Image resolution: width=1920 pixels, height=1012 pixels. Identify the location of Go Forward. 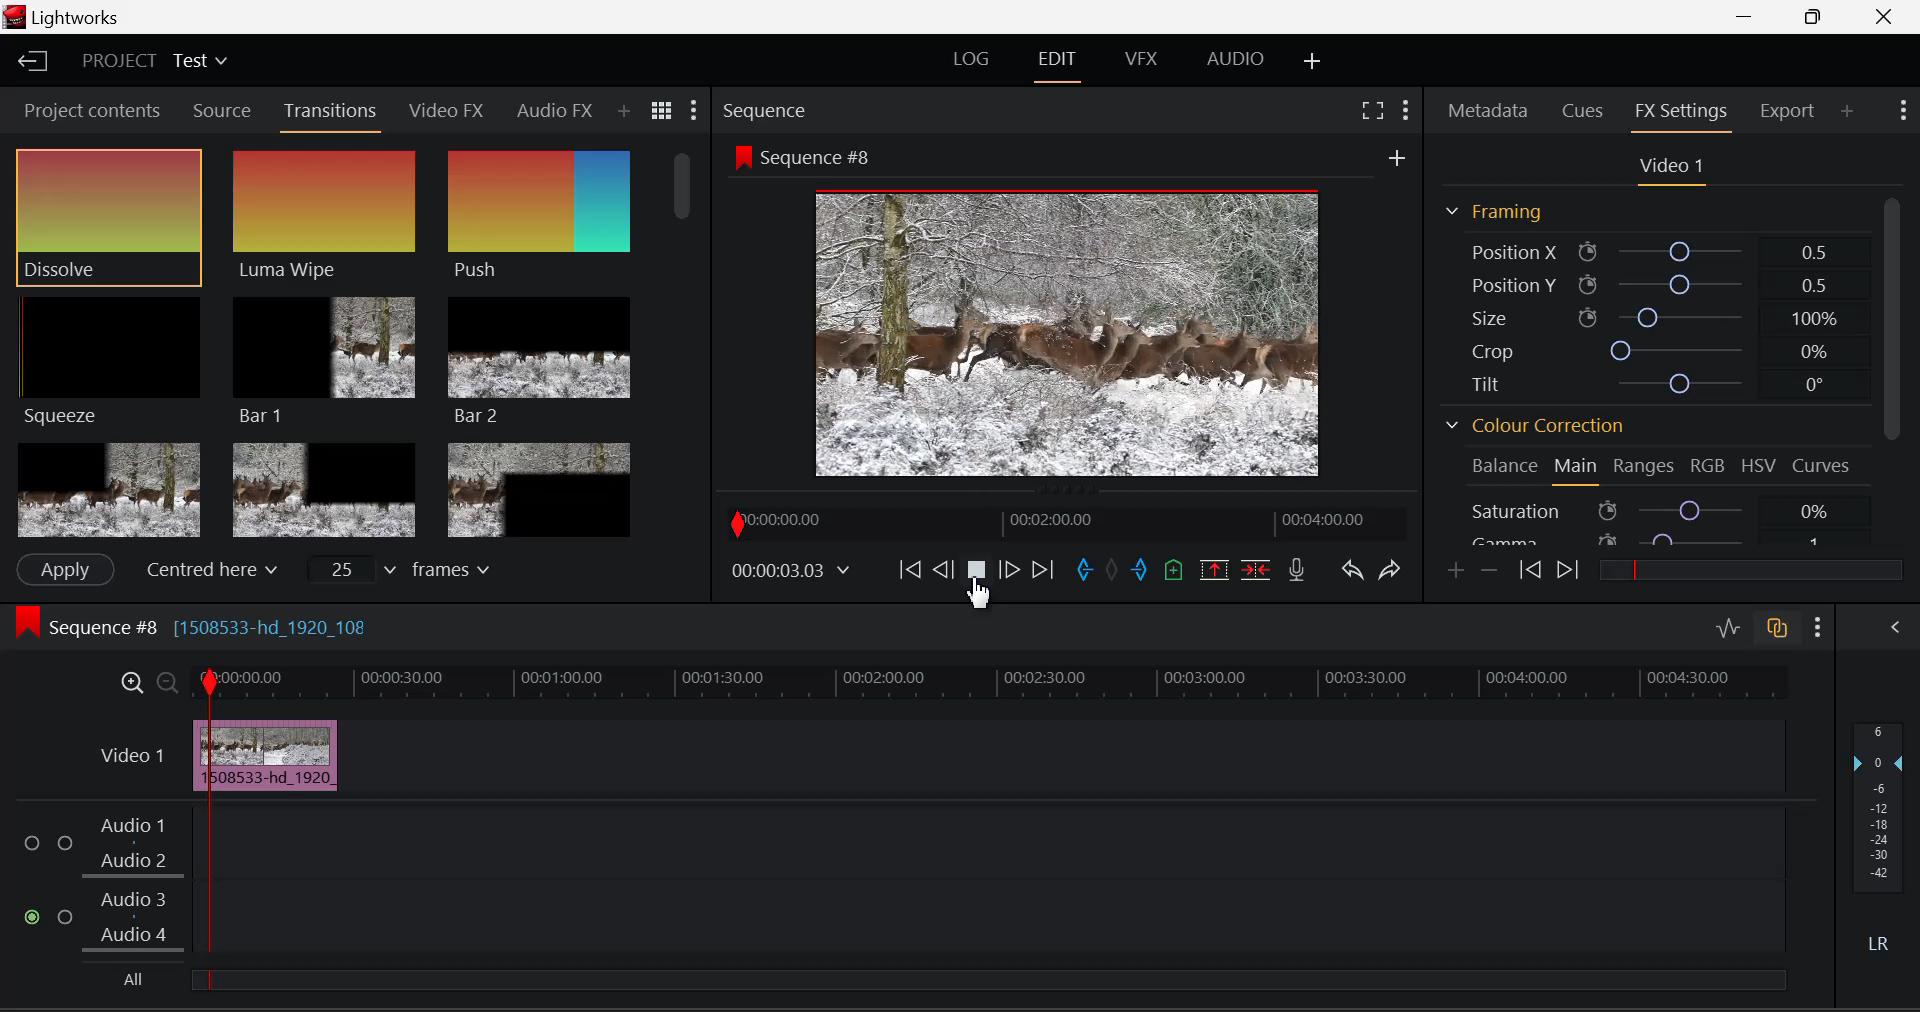
(1008, 572).